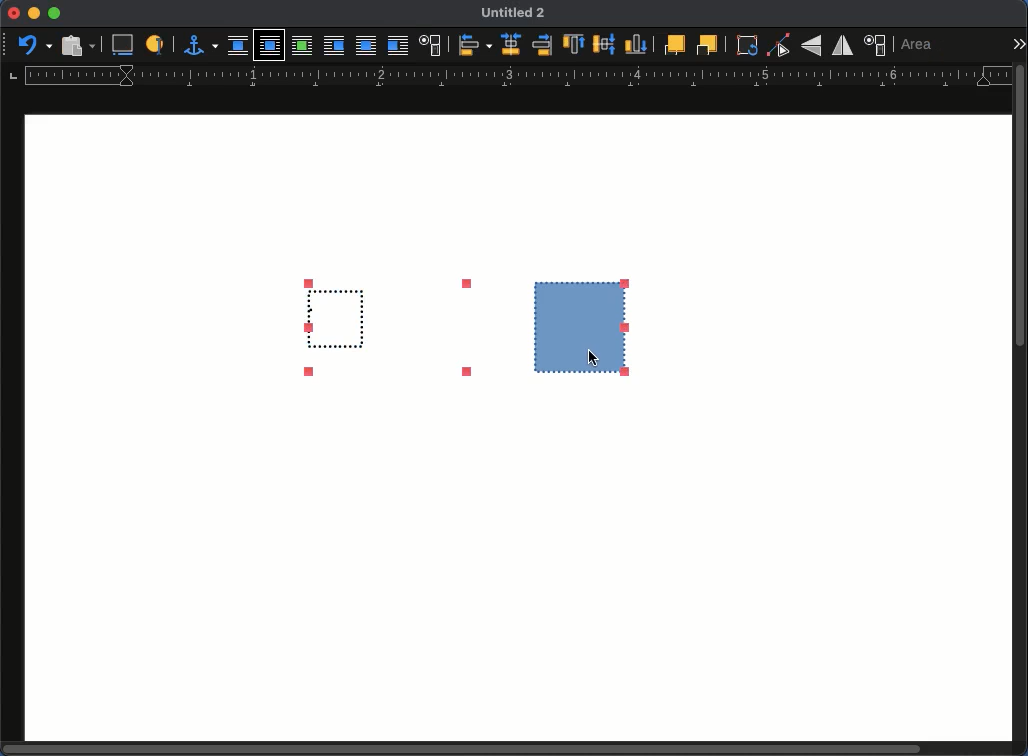 The image size is (1028, 756). I want to click on flip vertically, so click(811, 46).